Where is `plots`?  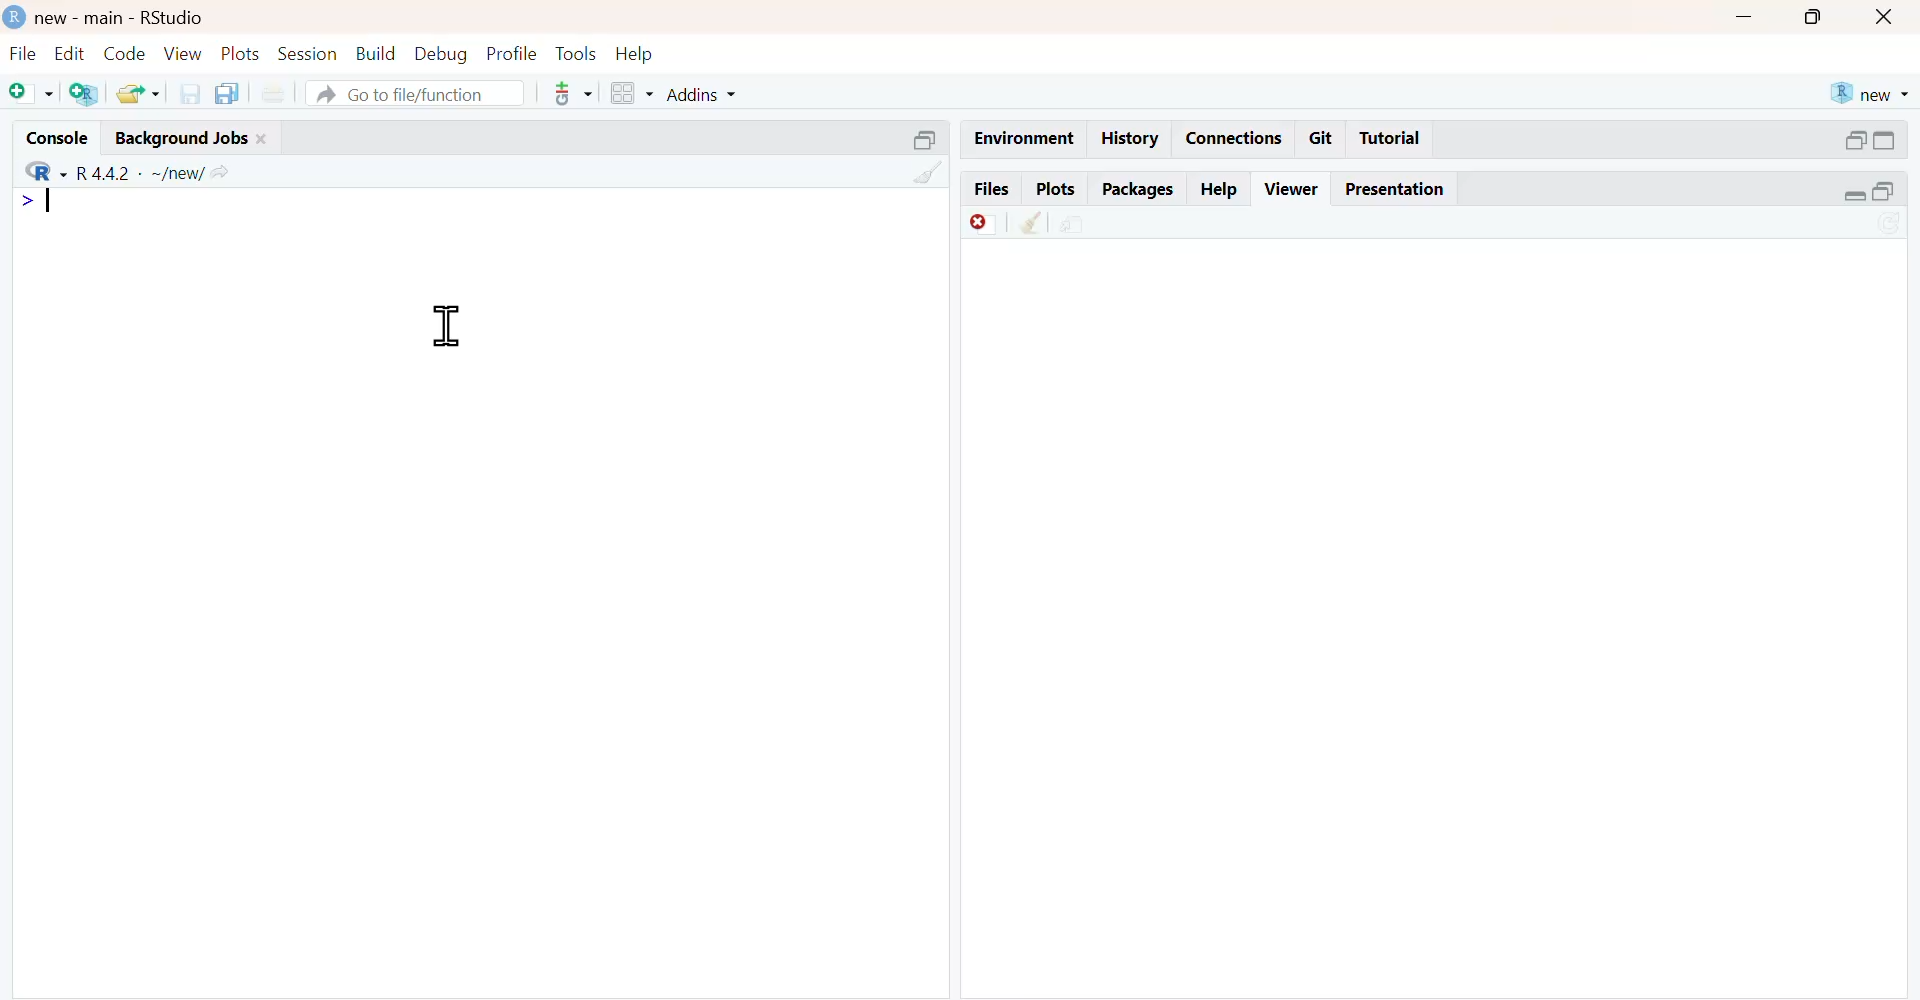 plots is located at coordinates (1058, 189).